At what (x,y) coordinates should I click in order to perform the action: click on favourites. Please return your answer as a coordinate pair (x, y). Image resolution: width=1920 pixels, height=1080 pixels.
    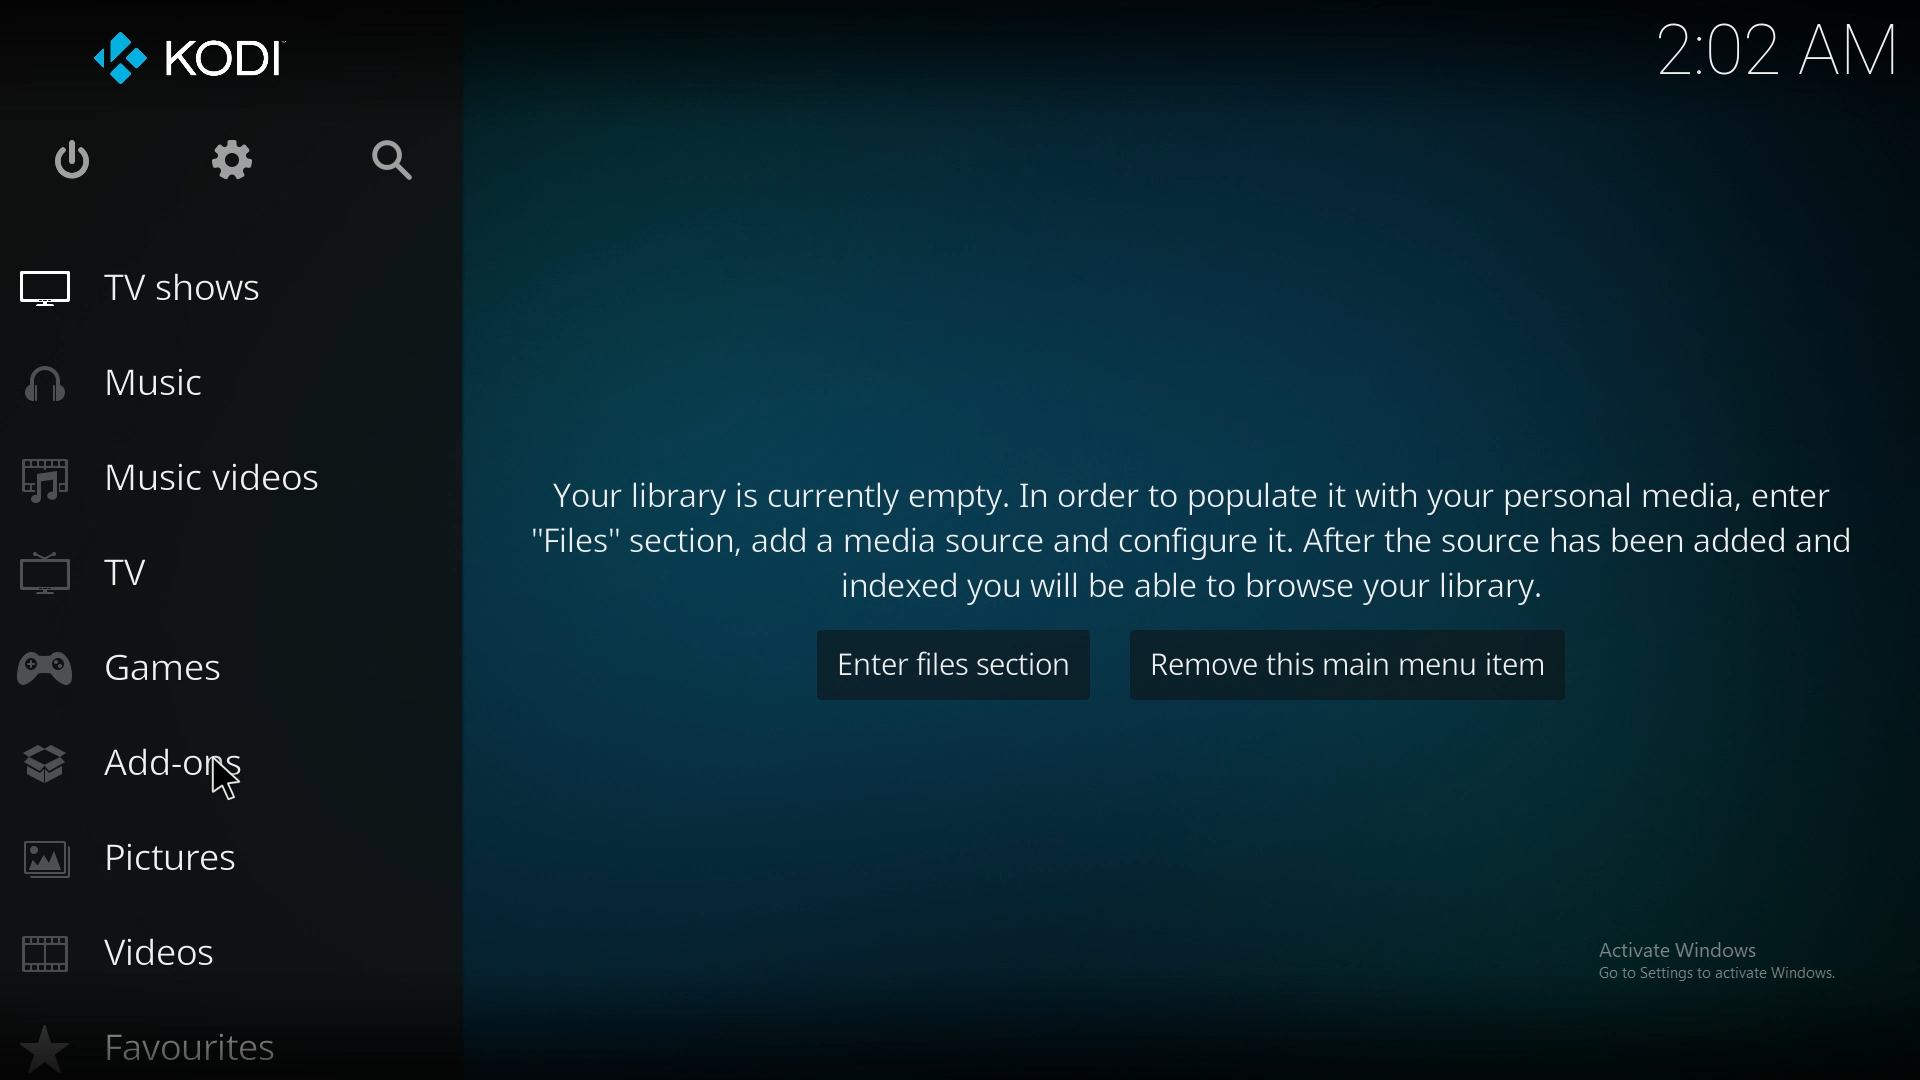
    Looking at the image, I should click on (159, 1038).